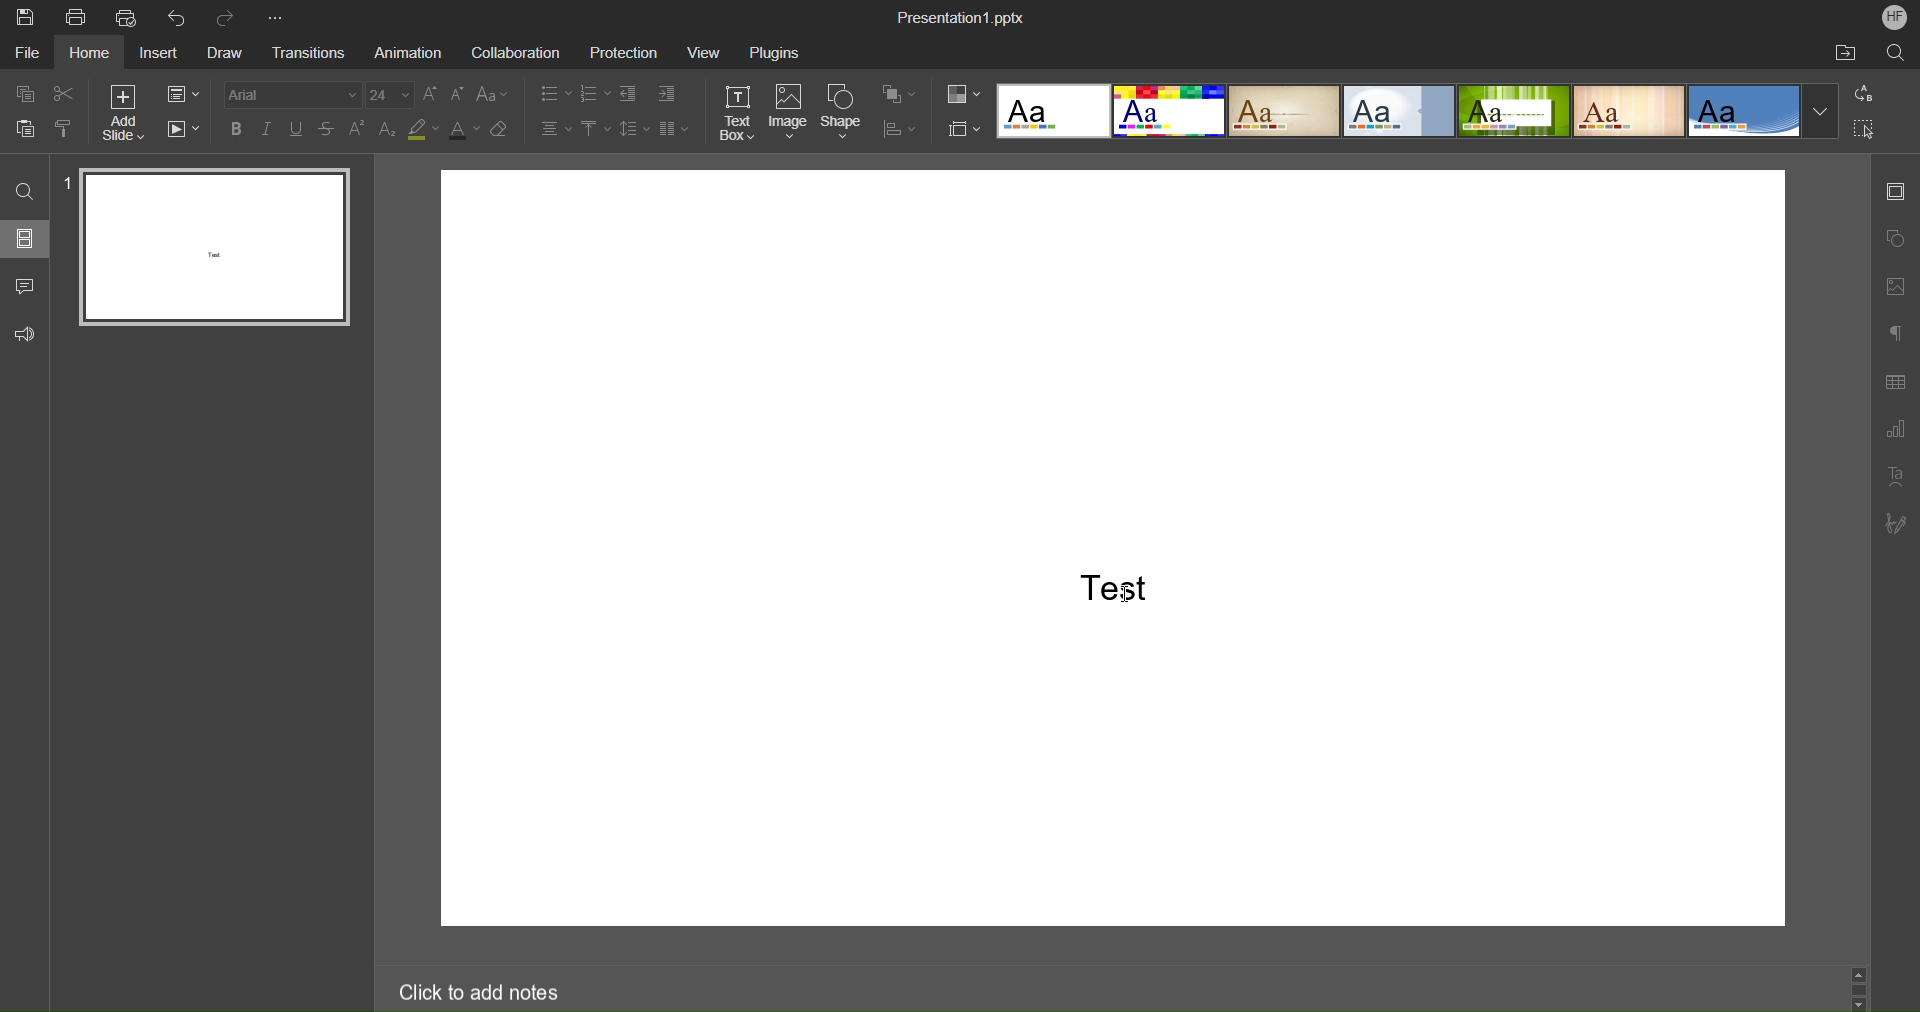  Describe the element at coordinates (233, 52) in the screenshot. I see `Draw` at that location.